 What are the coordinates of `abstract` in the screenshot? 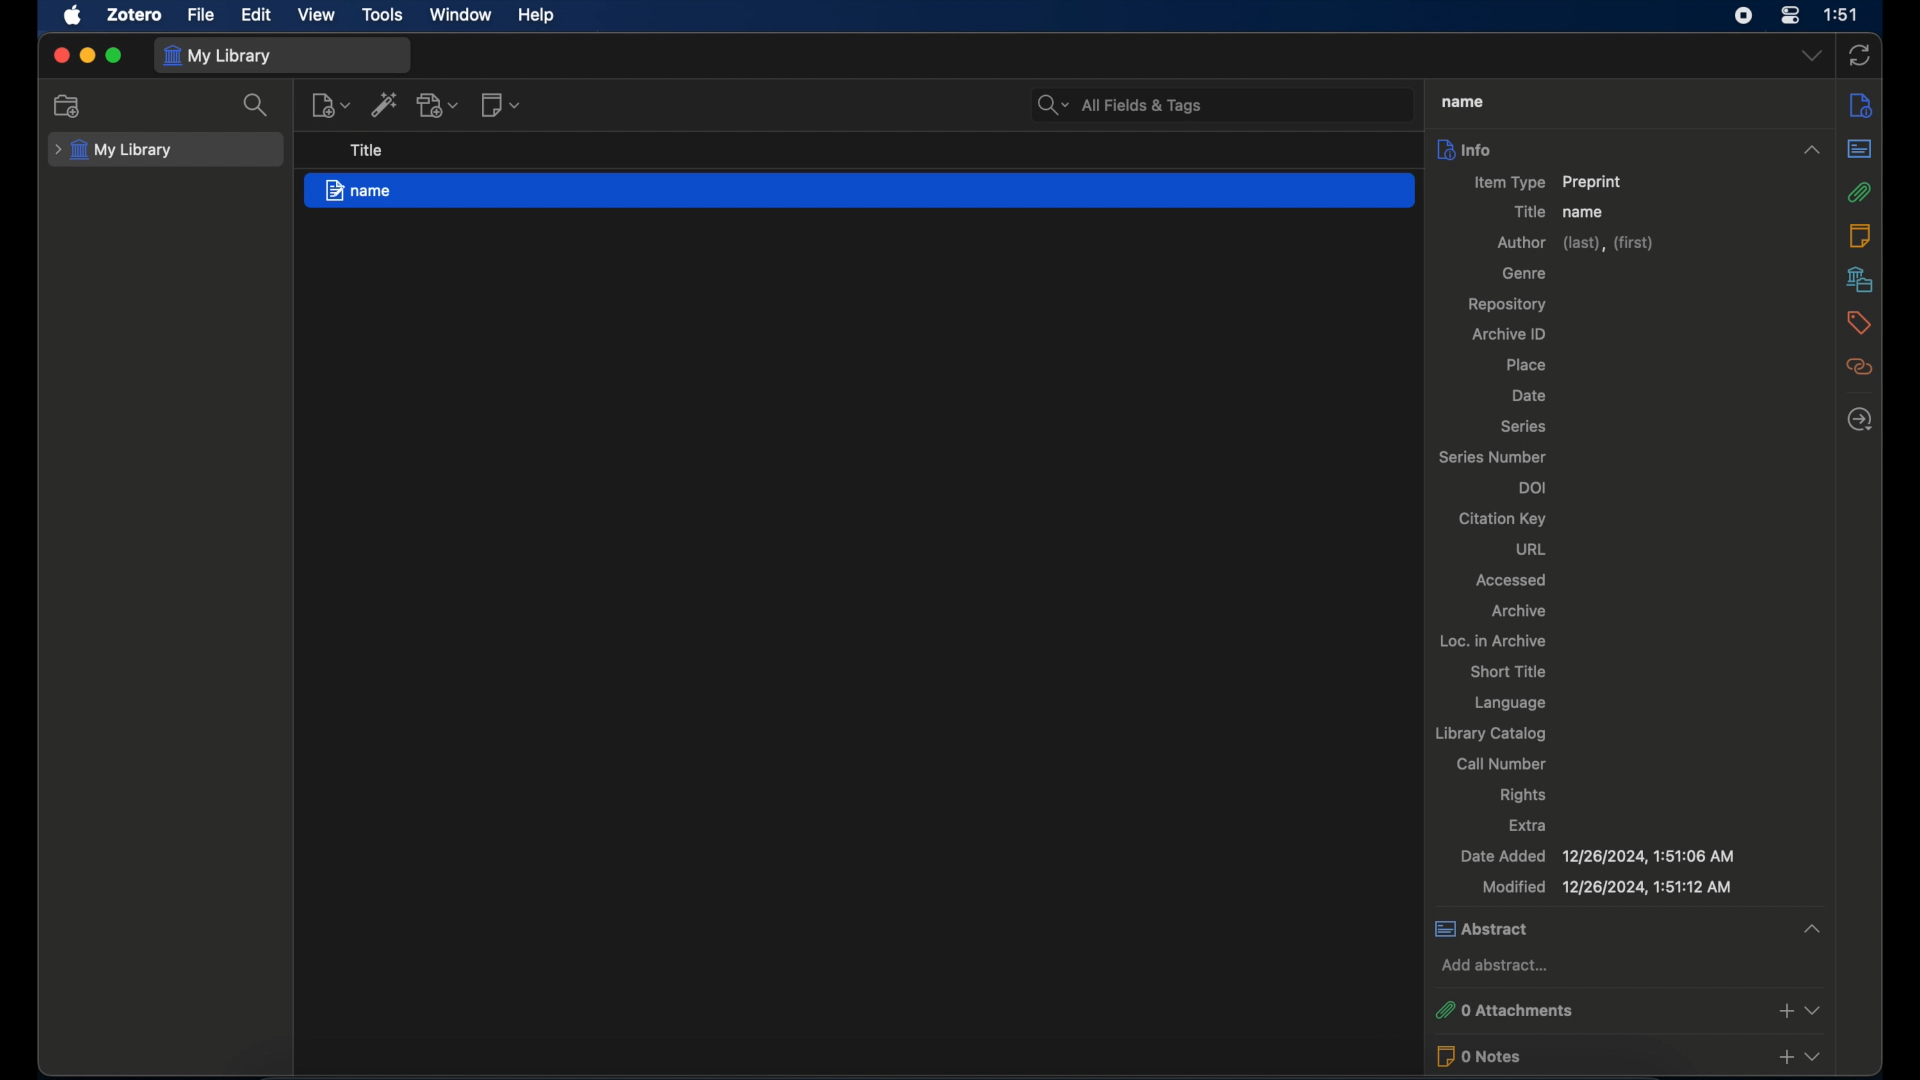 It's located at (1626, 928).